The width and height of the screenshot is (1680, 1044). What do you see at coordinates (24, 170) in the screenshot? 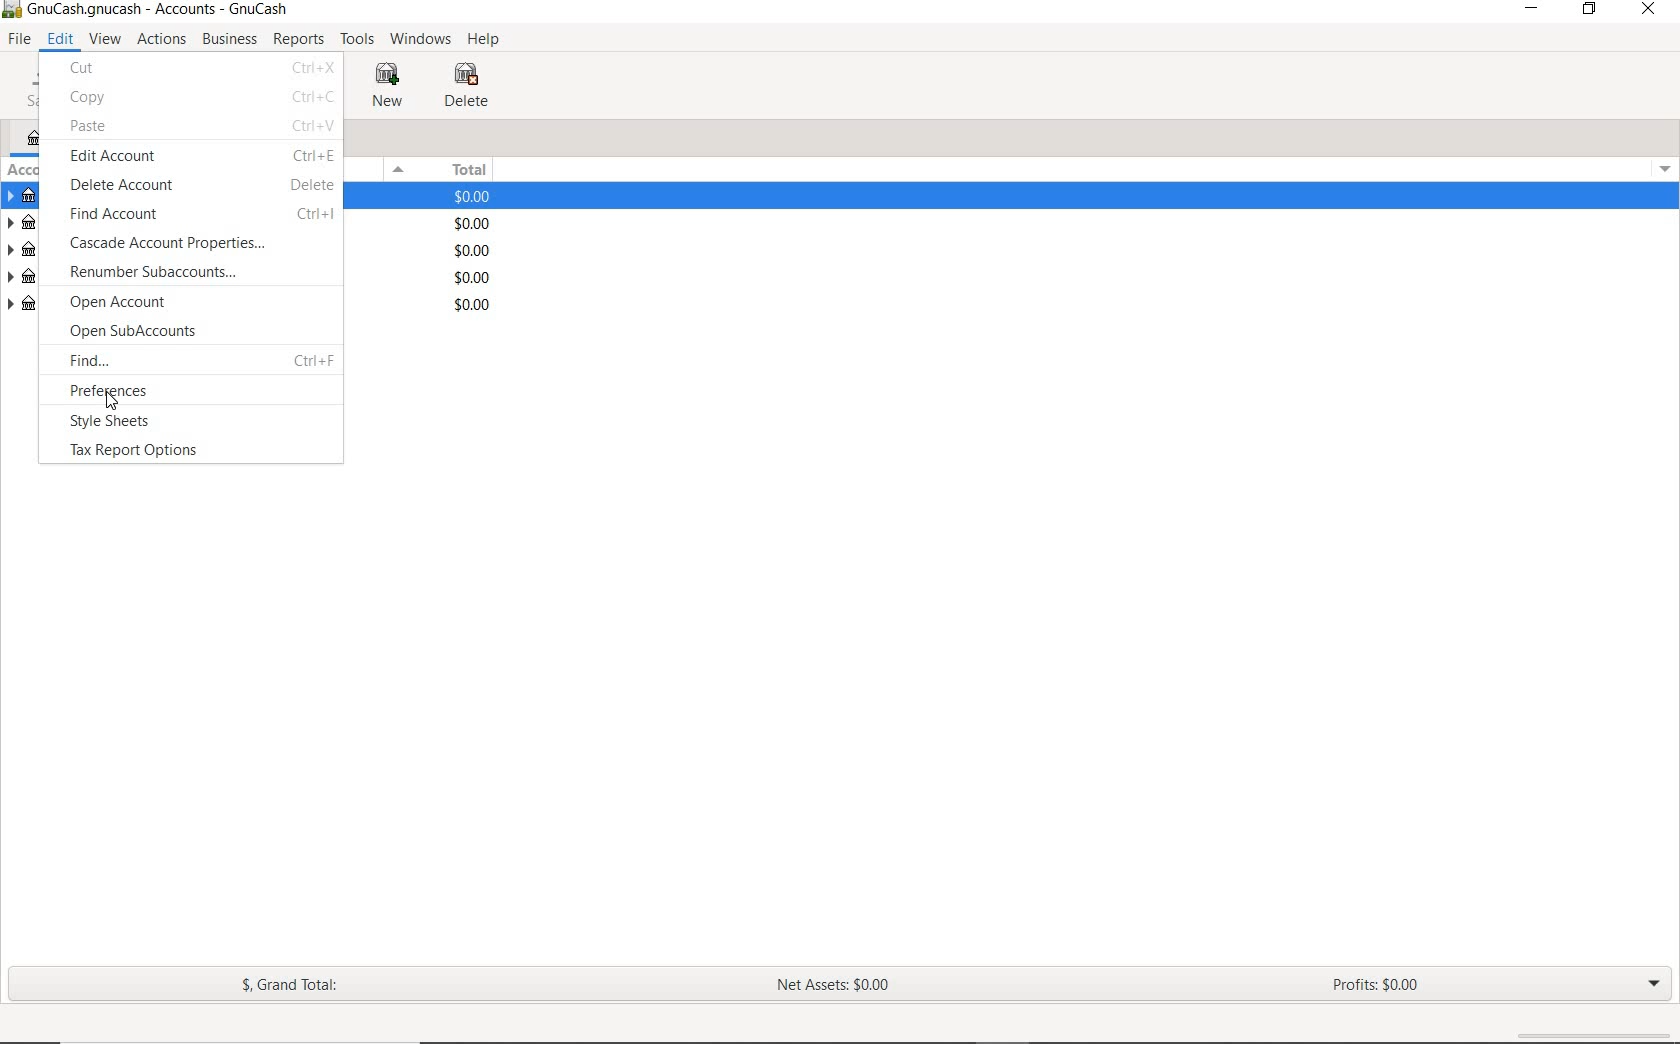
I see `ACCOUNT NAME` at bounding box center [24, 170].